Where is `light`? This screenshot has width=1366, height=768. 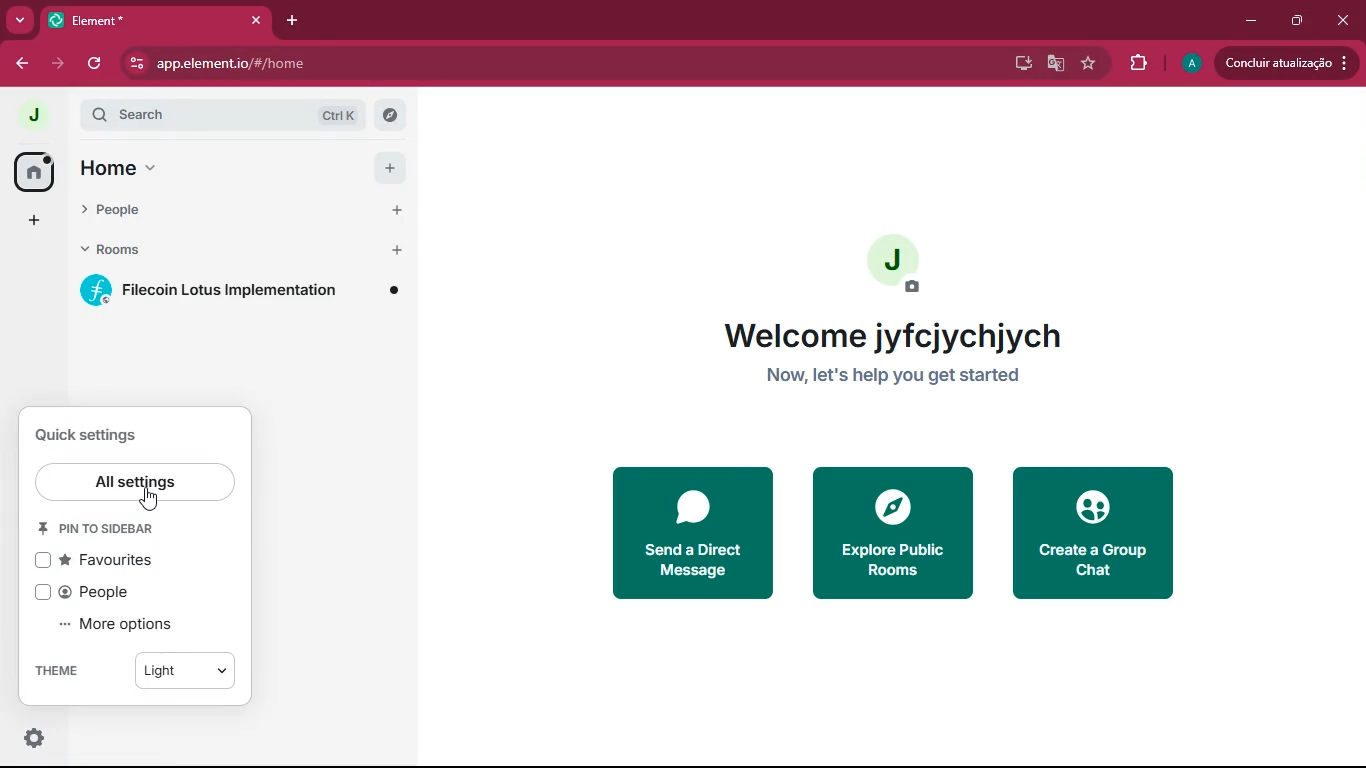 light is located at coordinates (186, 668).